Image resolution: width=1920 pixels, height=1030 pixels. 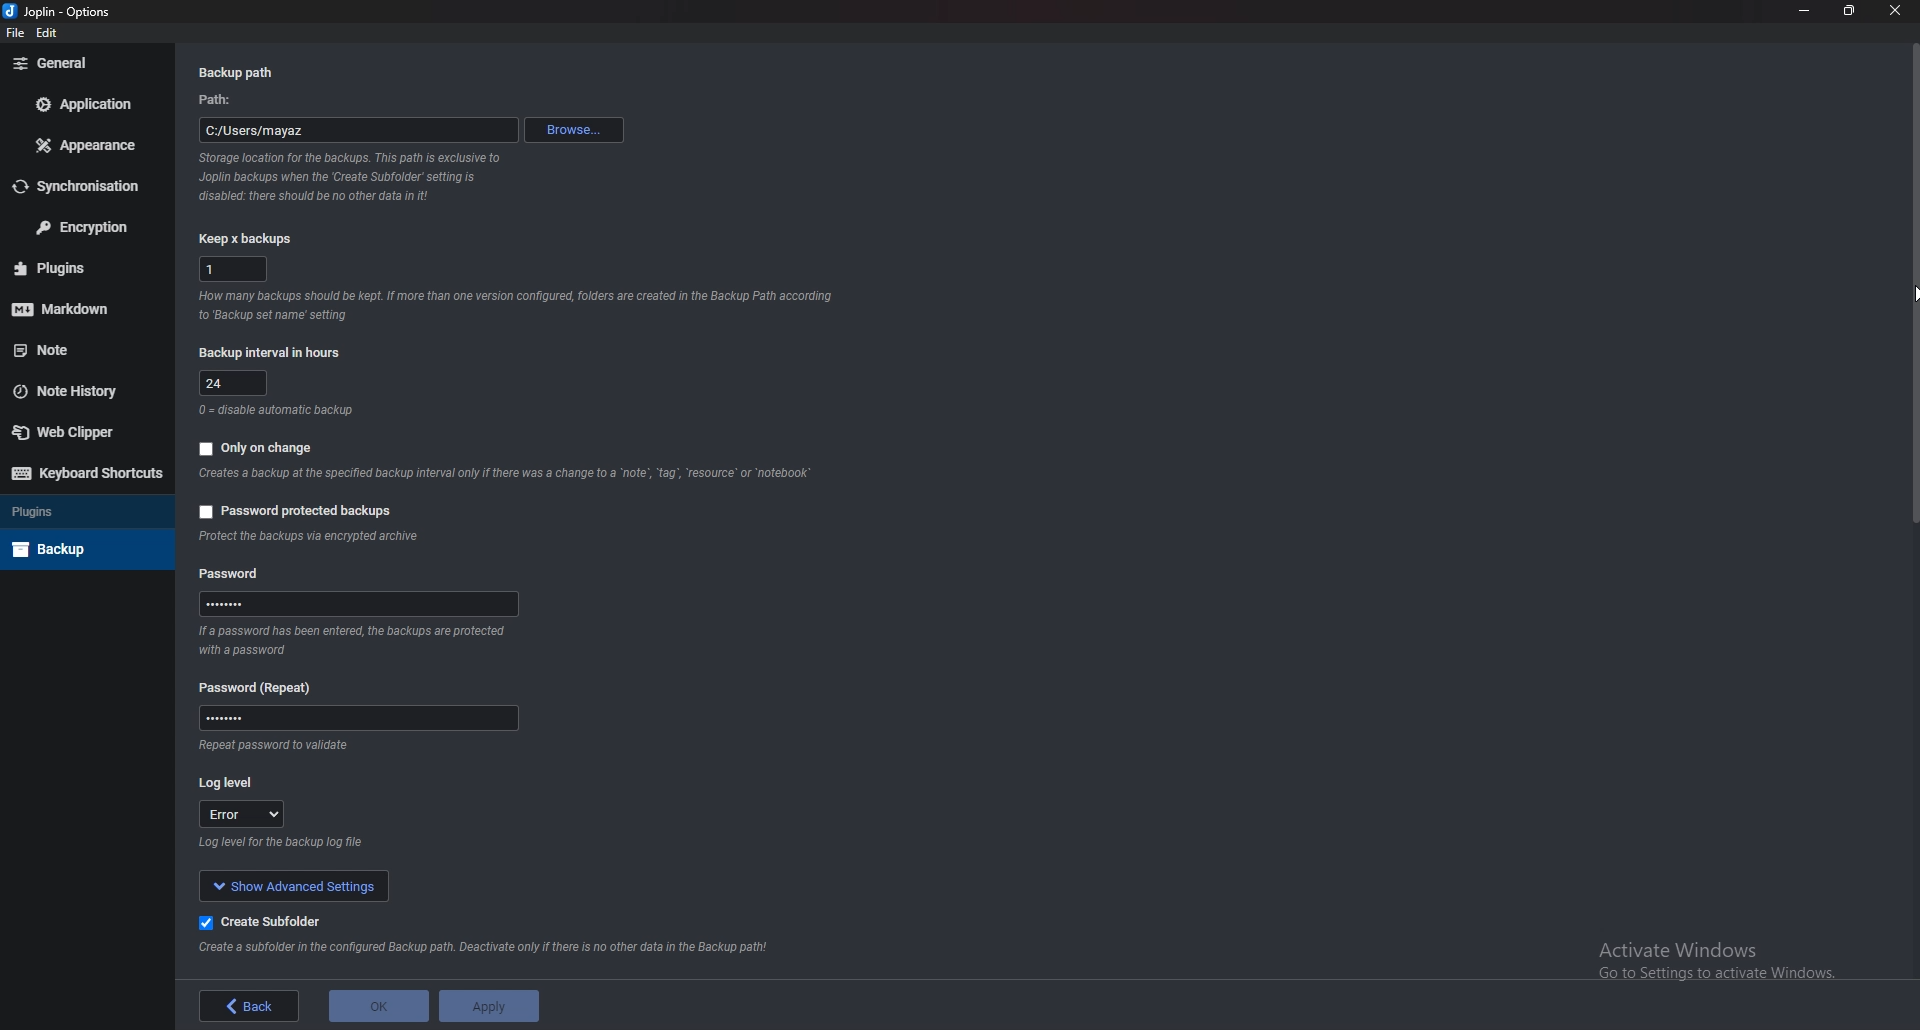 What do you see at coordinates (275, 747) in the screenshot?
I see `Info` at bounding box center [275, 747].